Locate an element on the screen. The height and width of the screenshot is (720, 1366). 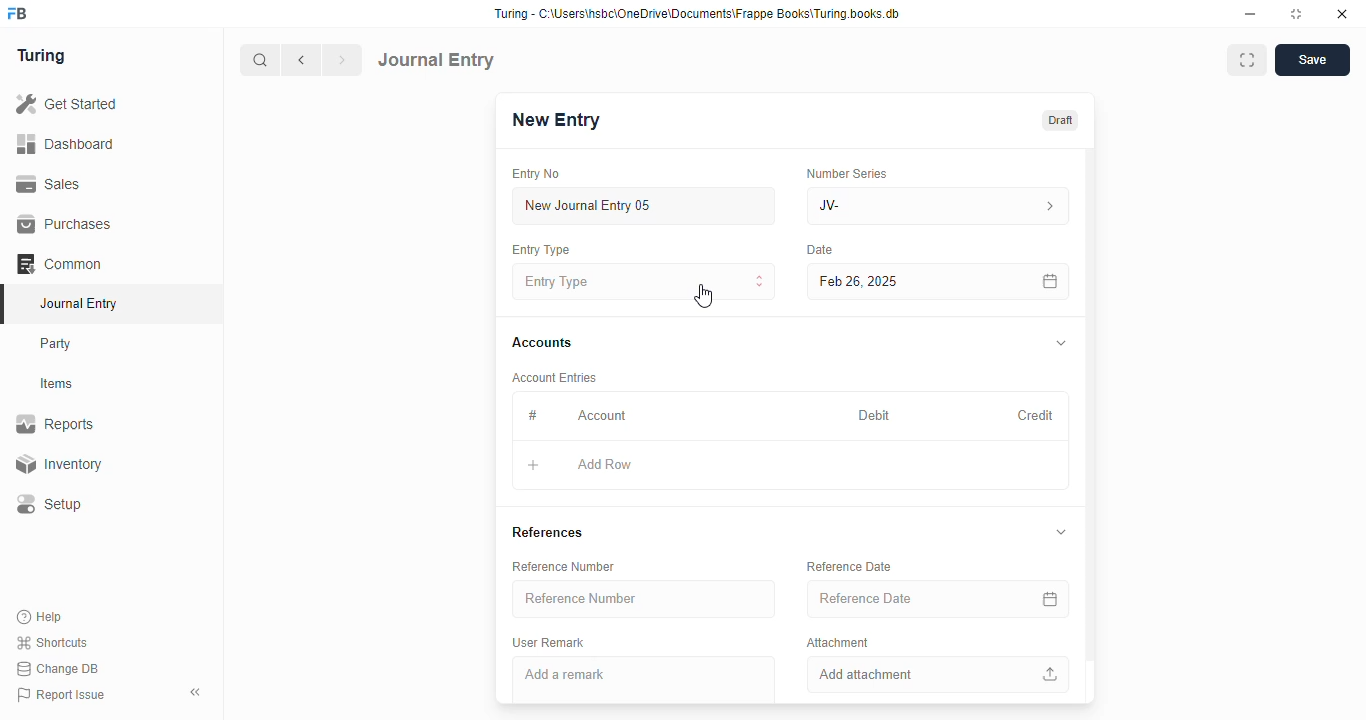
draft is located at coordinates (1059, 120).